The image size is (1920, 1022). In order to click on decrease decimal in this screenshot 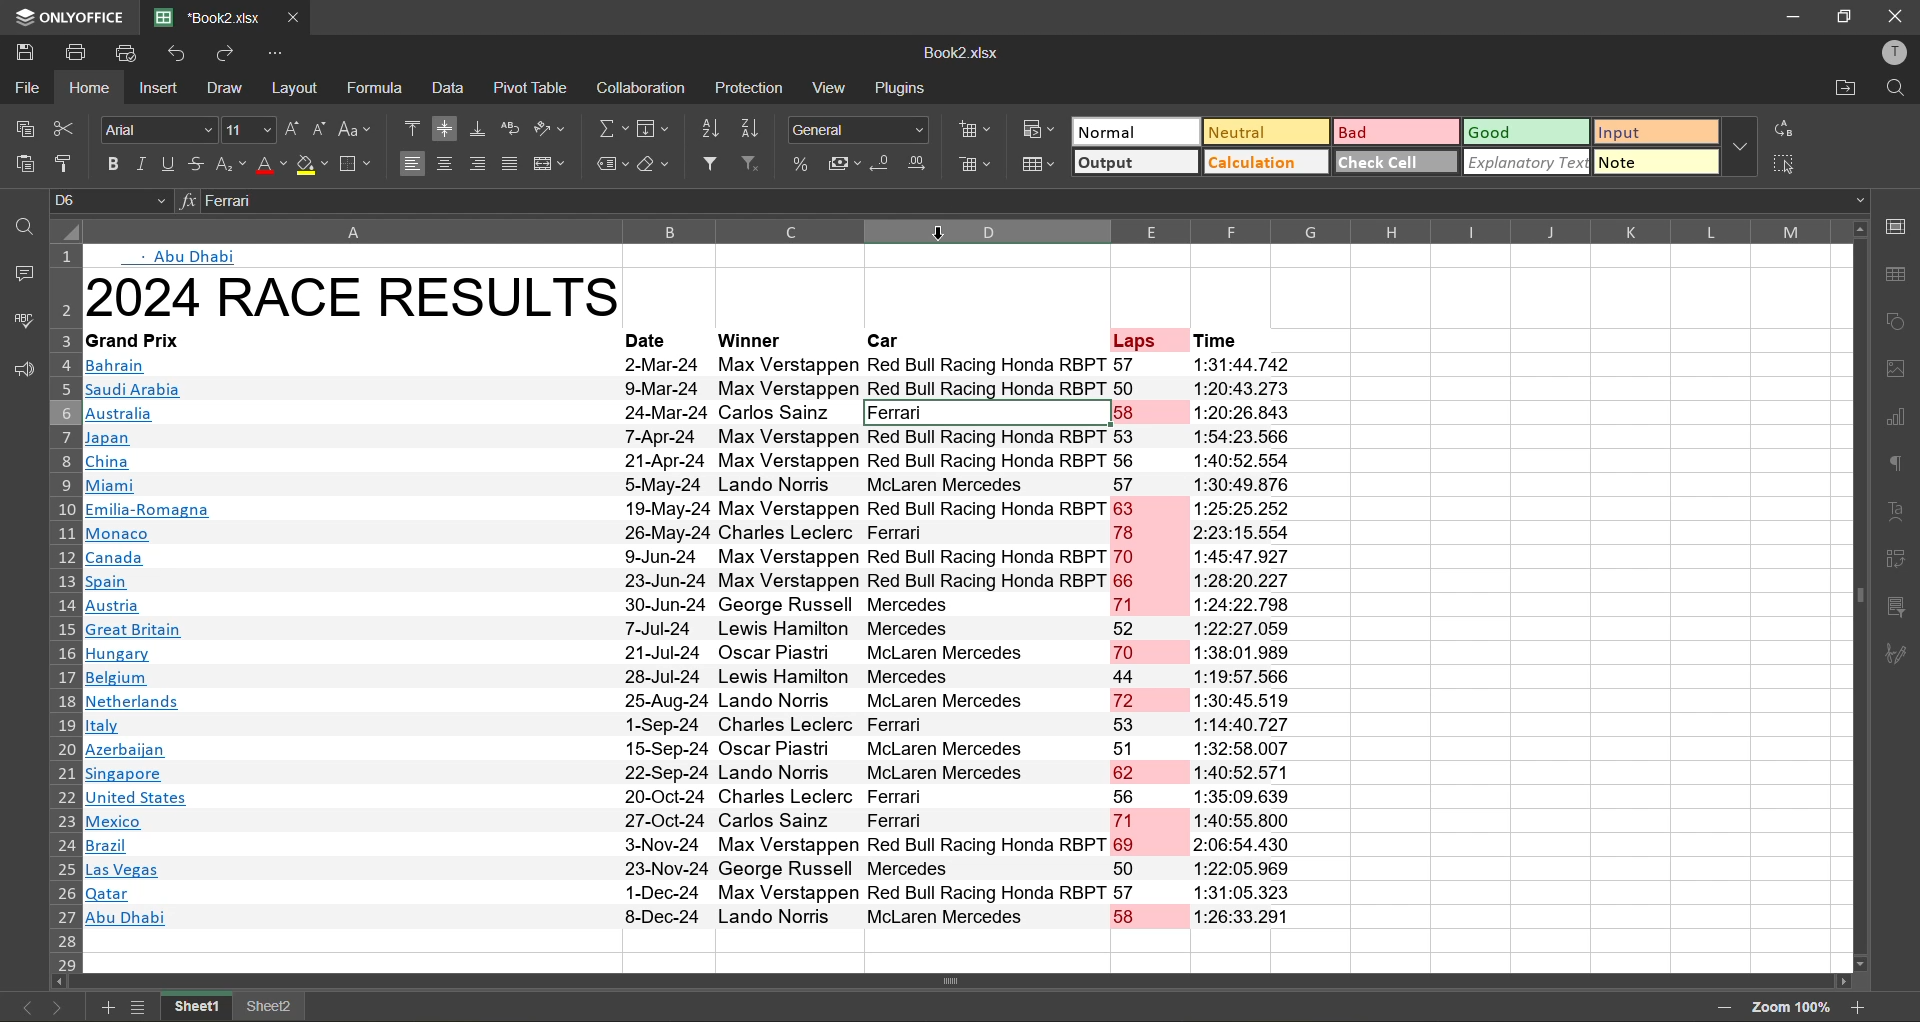, I will do `click(880, 164)`.